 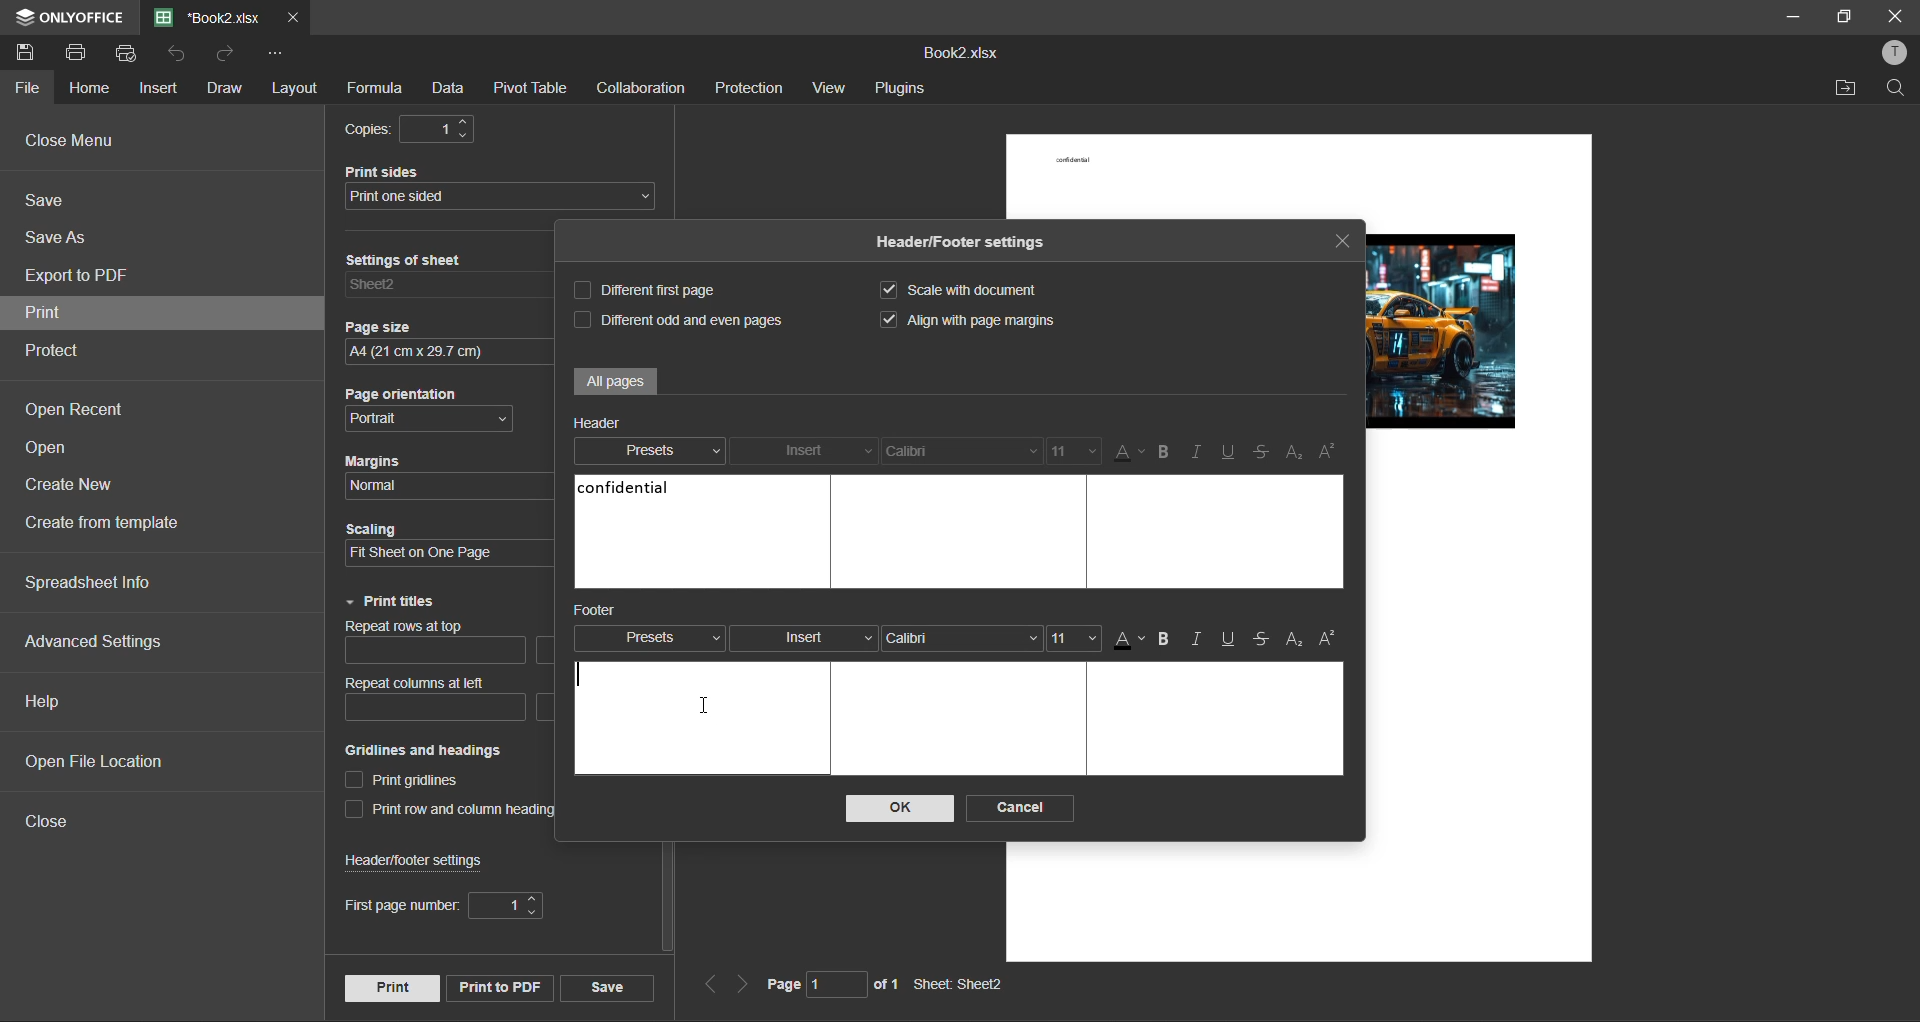 What do you see at coordinates (952, 292) in the screenshot?
I see `scale with document` at bounding box center [952, 292].